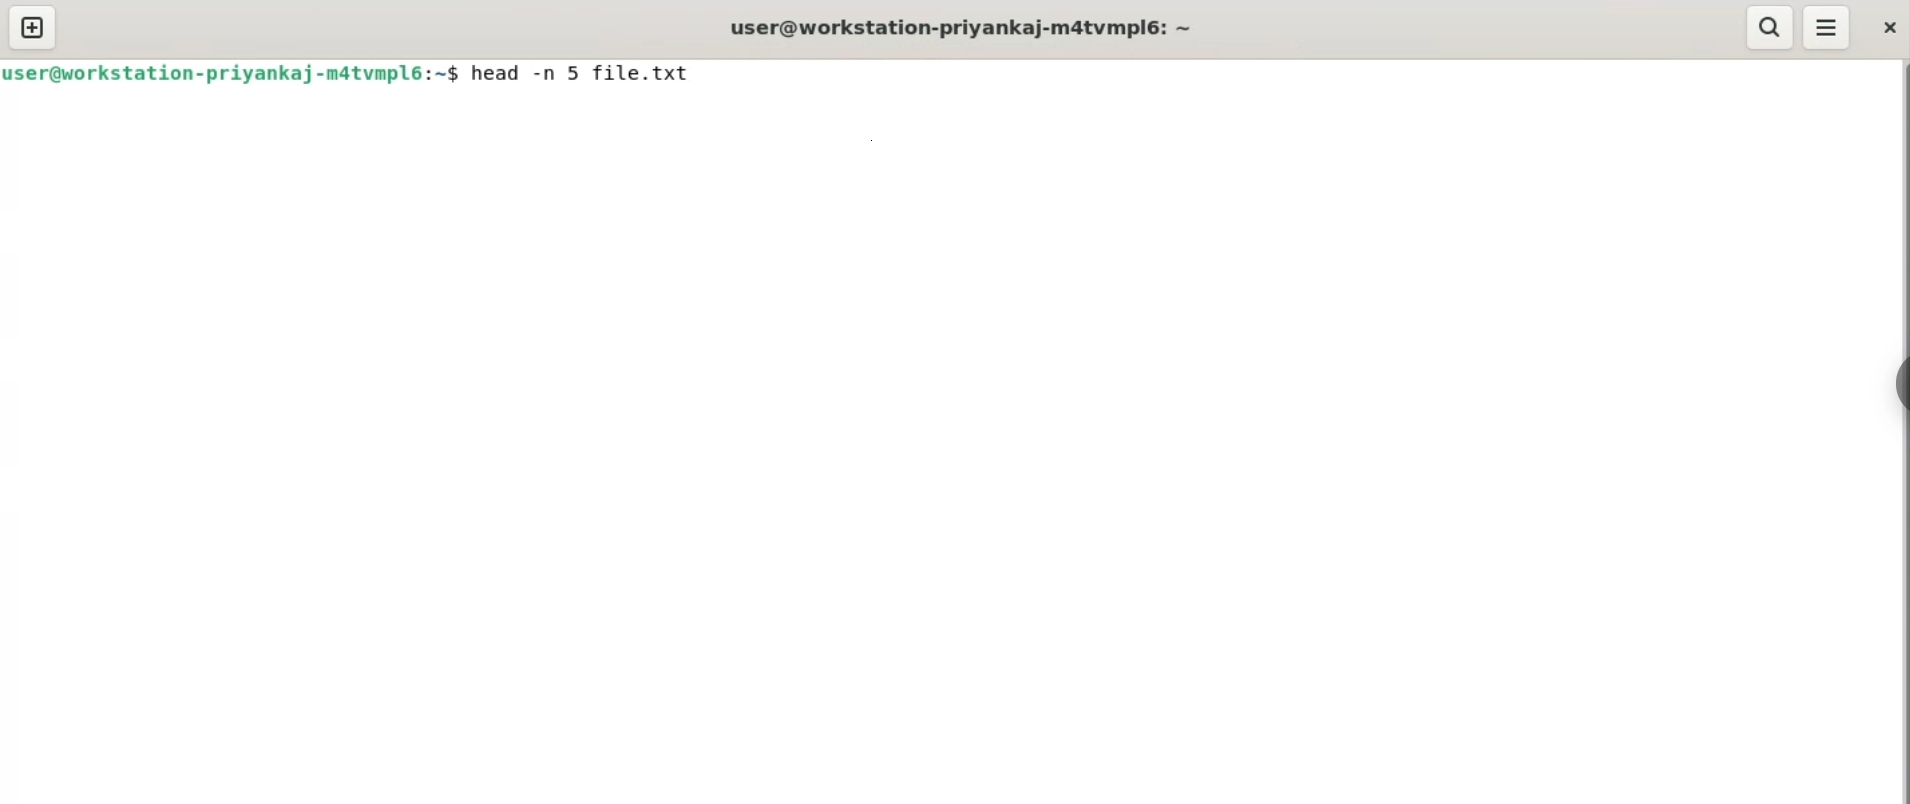  I want to click on close, so click(1886, 27).